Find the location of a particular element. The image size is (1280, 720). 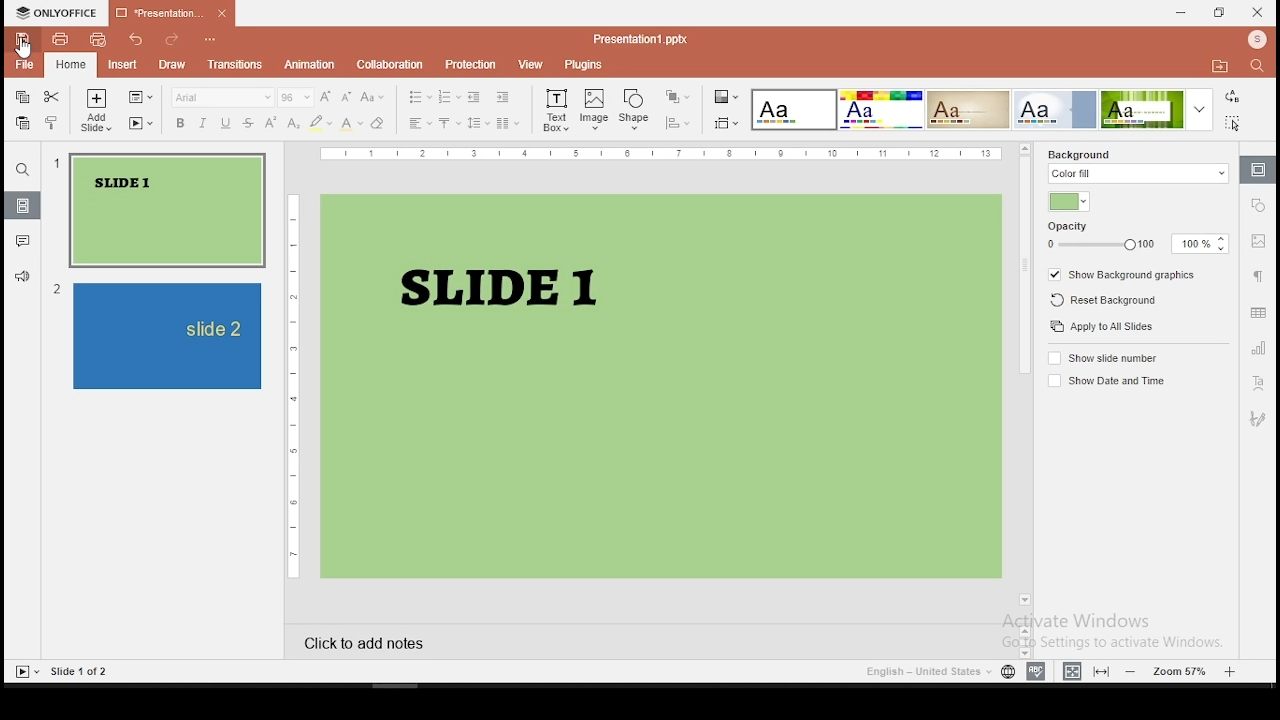

opacity slider is located at coordinates (1099, 245).